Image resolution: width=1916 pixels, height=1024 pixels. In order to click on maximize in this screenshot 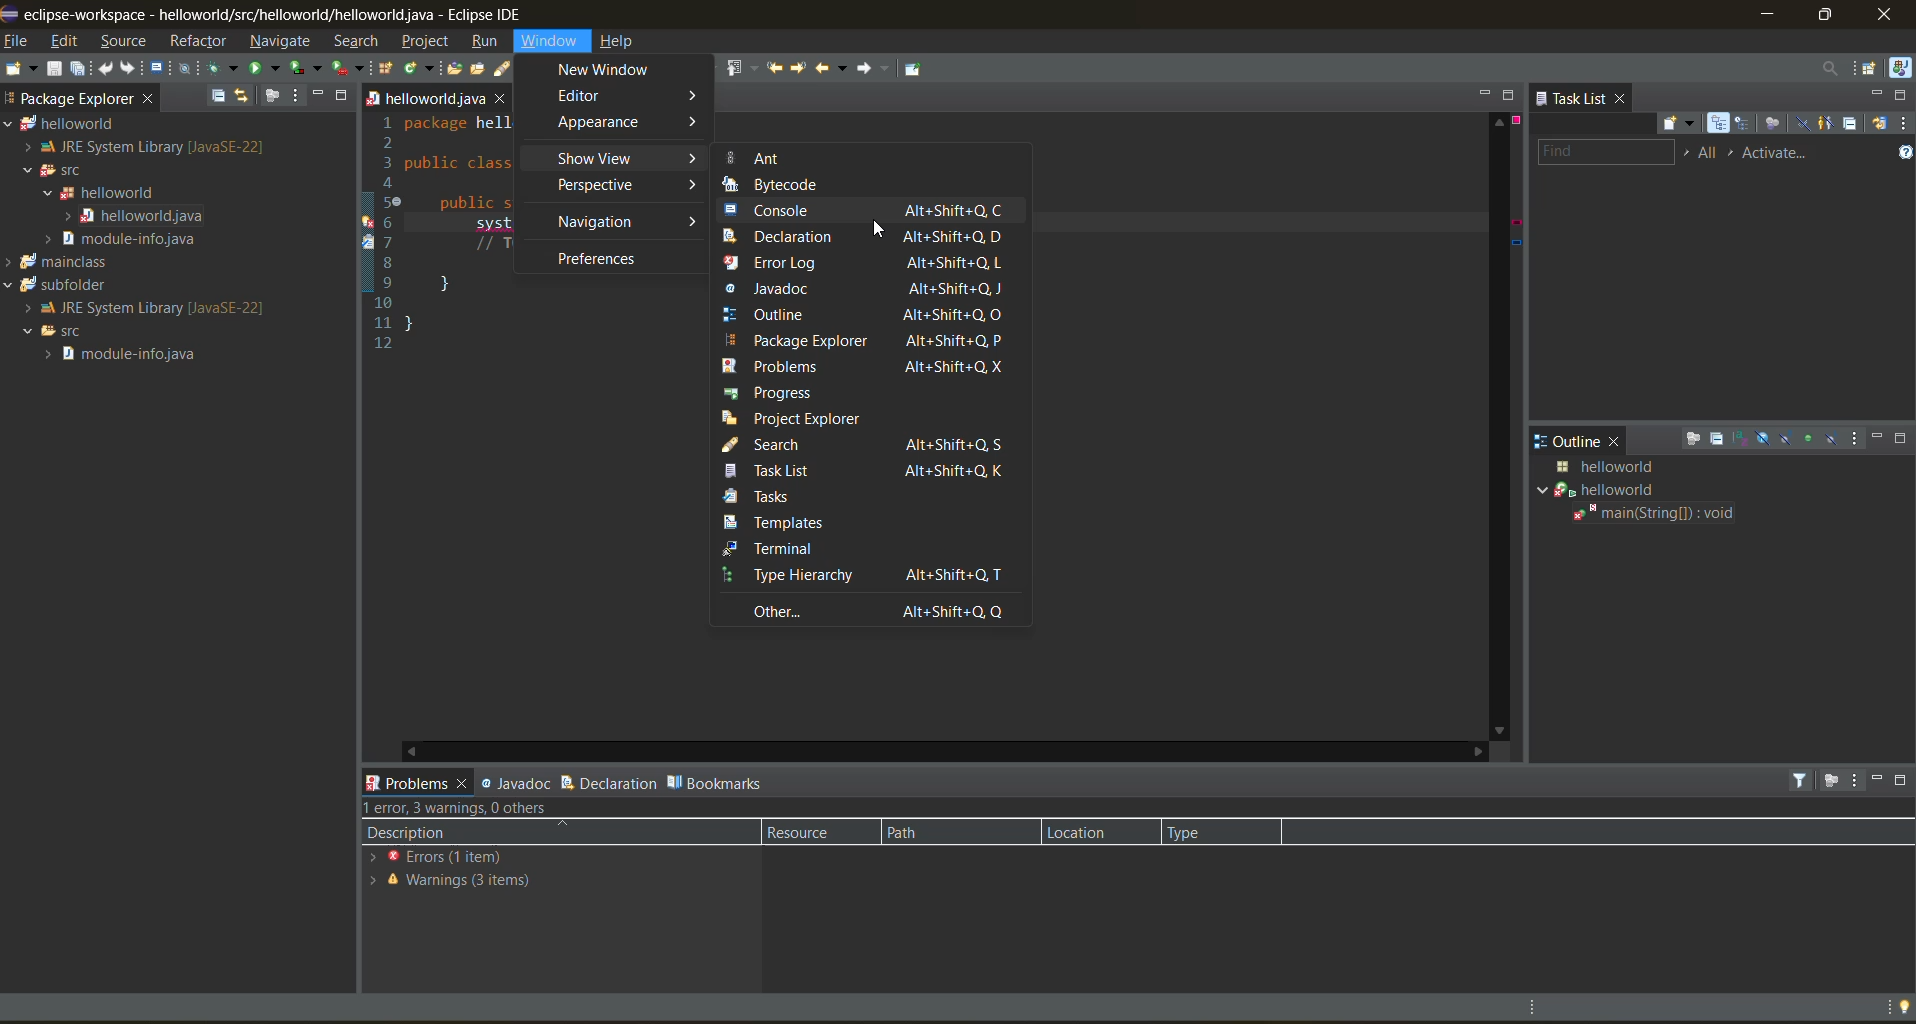, I will do `click(342, 96)`.